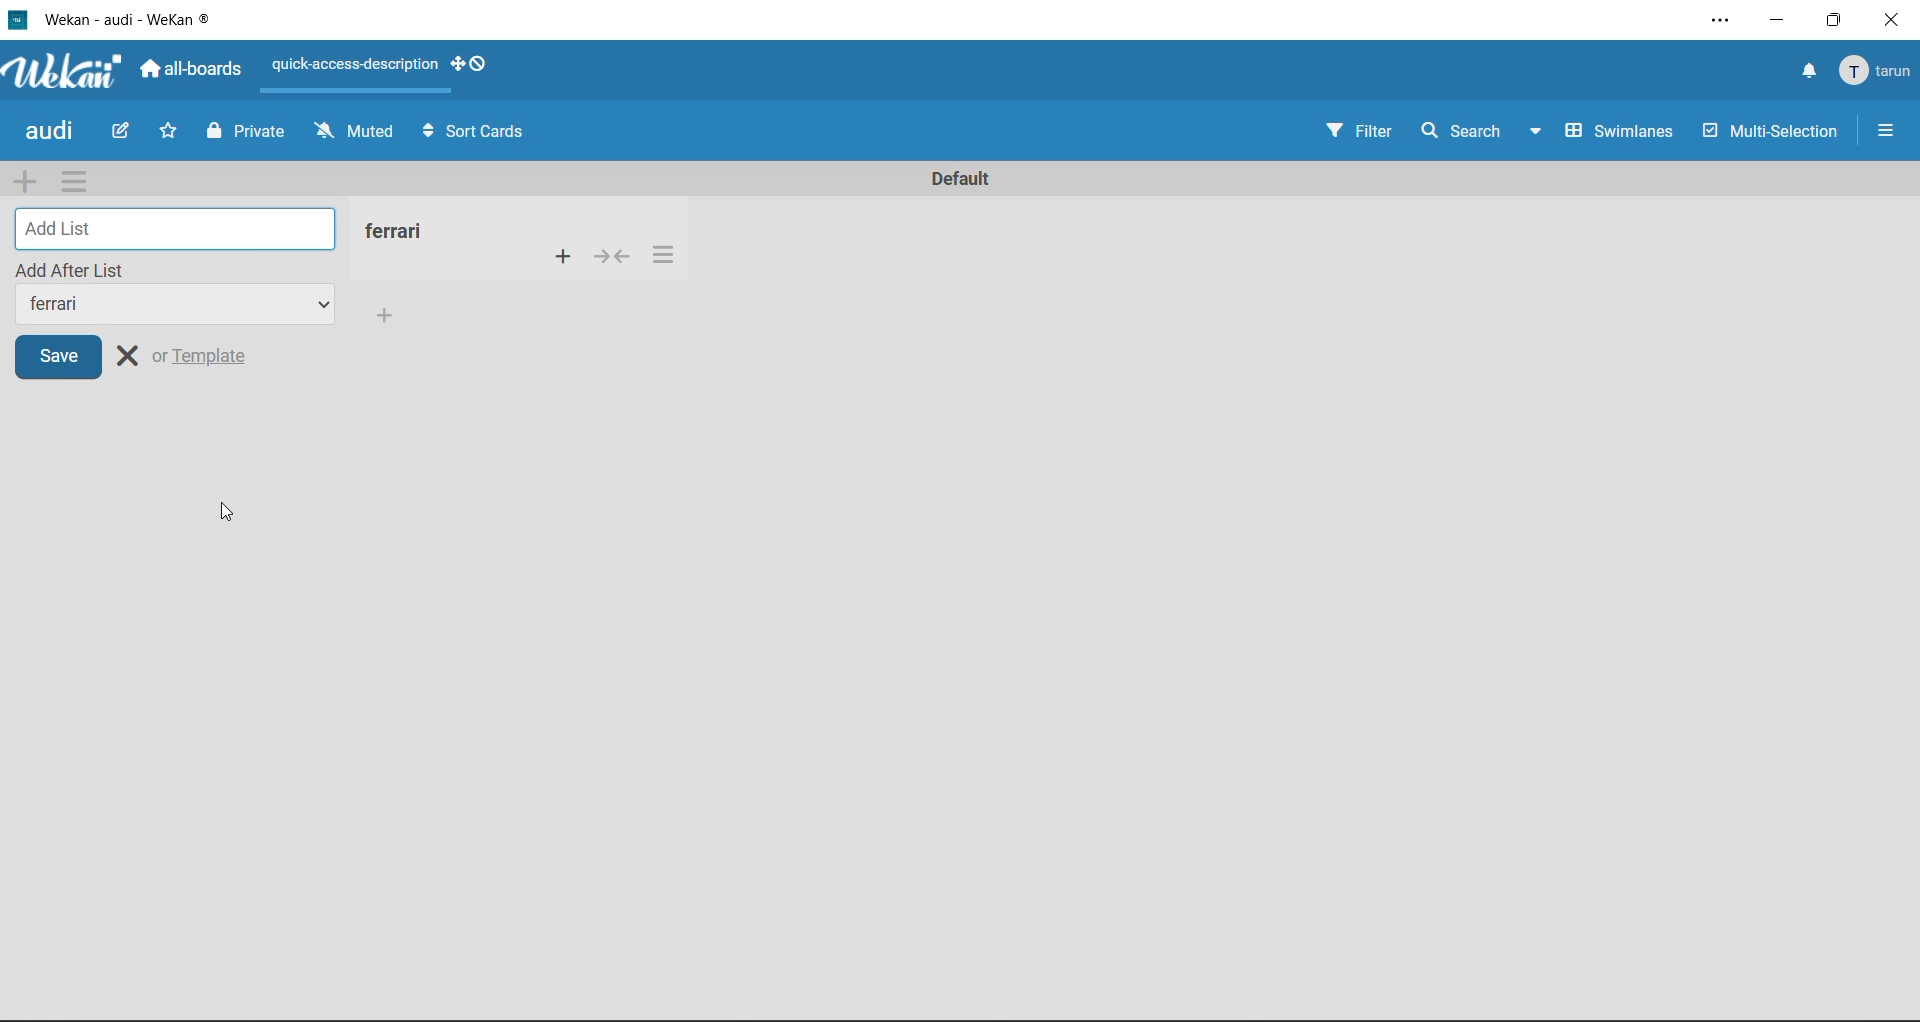  I want to click on More Options, so click(1885, 130).